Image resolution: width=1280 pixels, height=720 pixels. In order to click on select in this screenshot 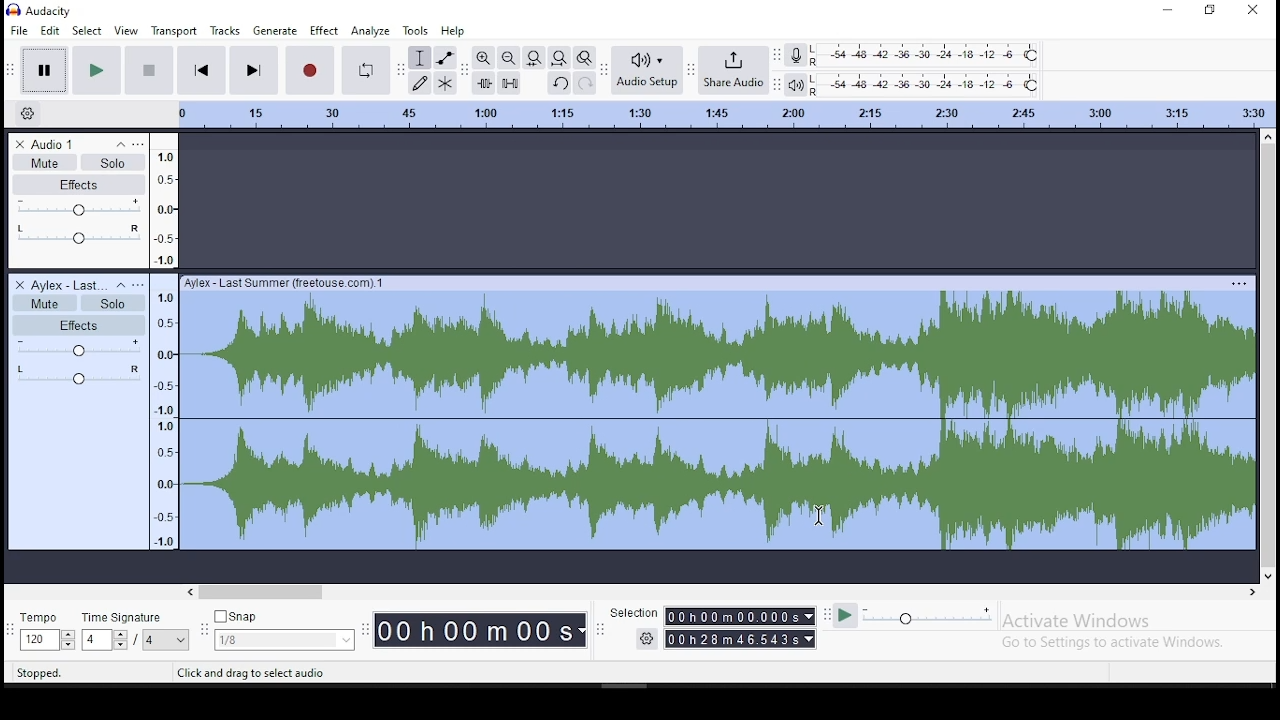, I will do `click(88, 30)`.